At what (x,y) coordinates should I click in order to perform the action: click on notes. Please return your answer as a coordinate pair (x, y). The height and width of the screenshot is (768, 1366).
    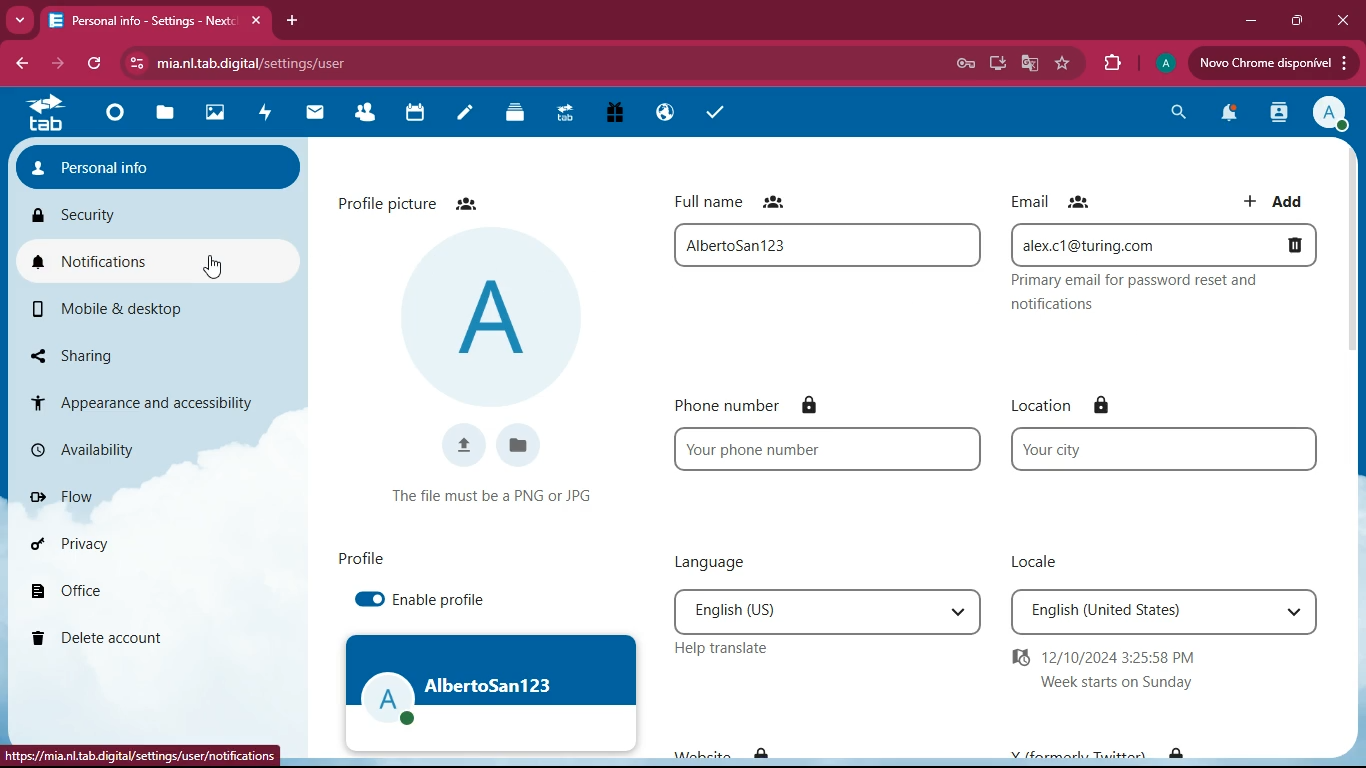
    Looking at the image, I should click on (471, 115).